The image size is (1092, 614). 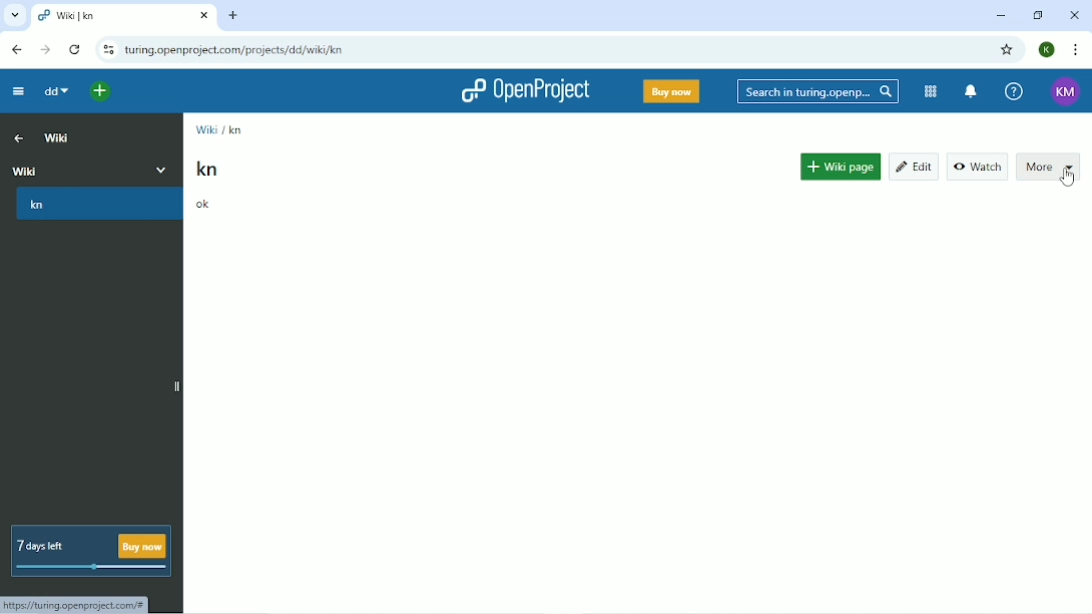 What do you see at coordinates (1074, 50) in the screenshot?
I see `Customize and control google chrome` at bounding box center [1074, 50].